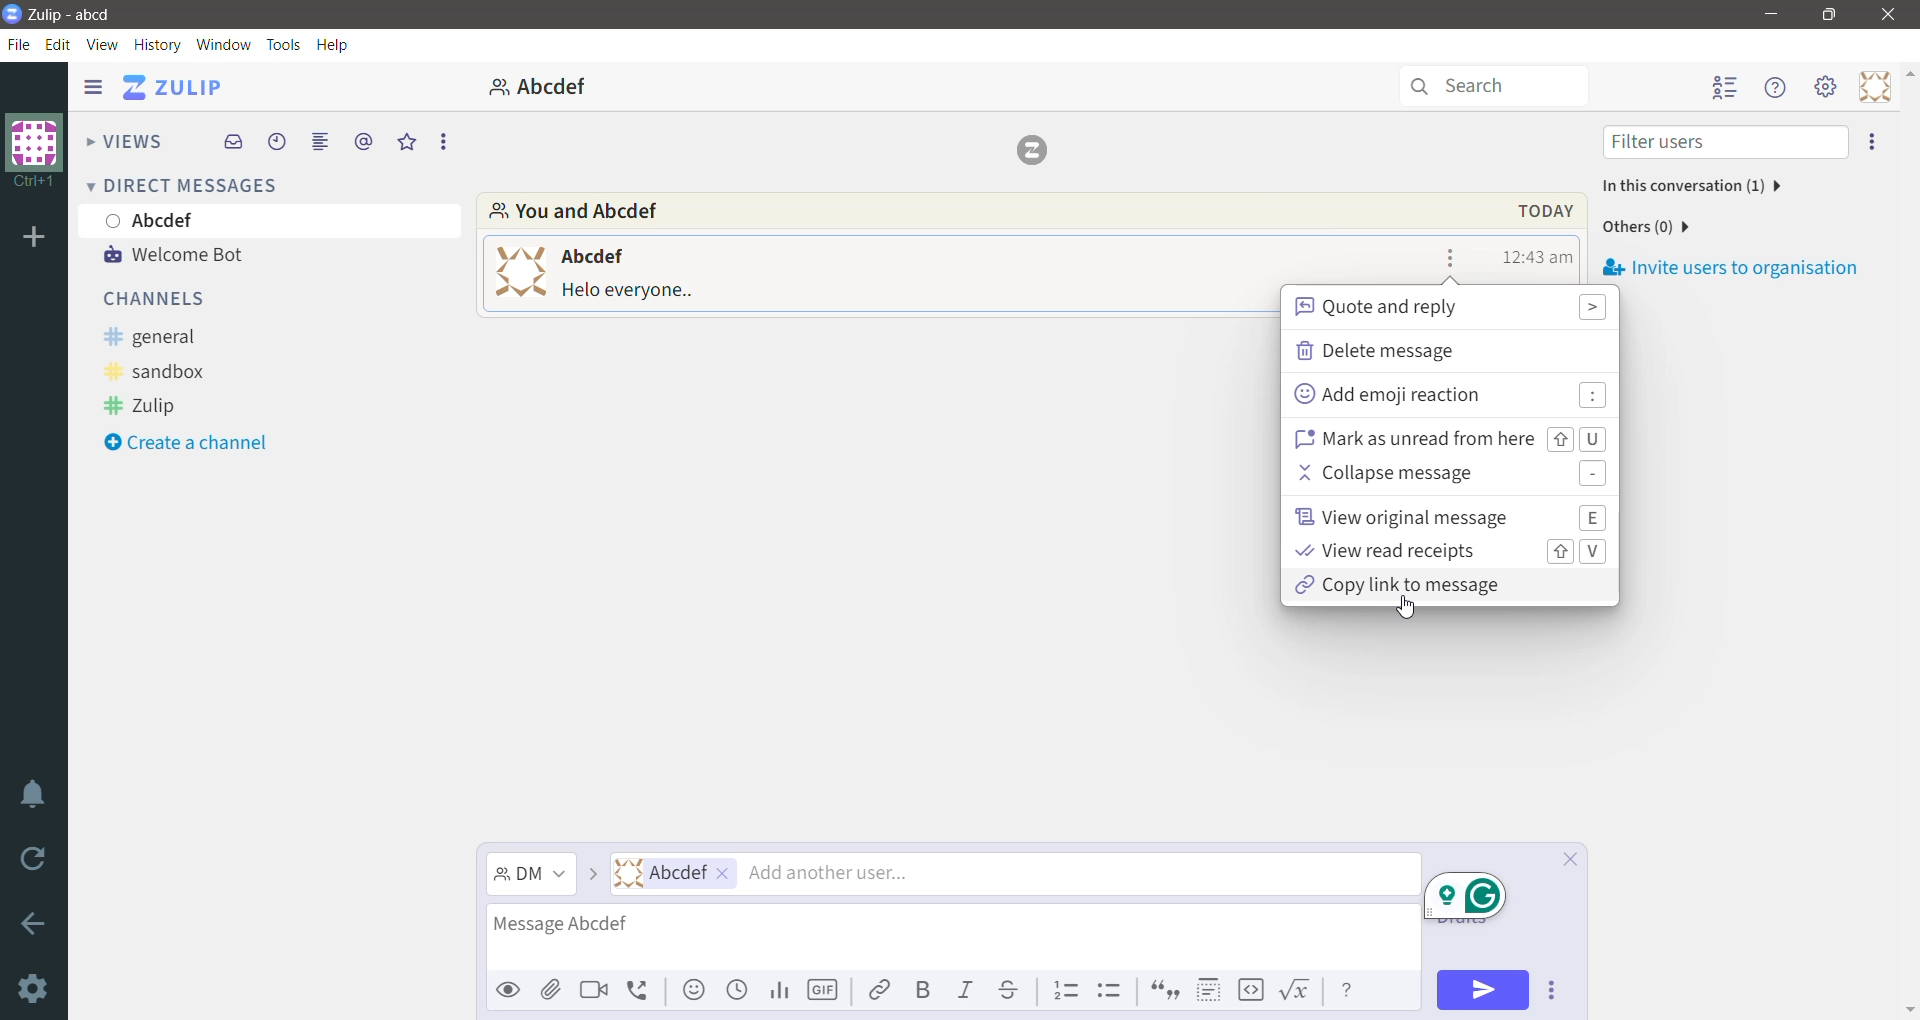  I want to click on Add emoji reaction, so click(1450, 395).